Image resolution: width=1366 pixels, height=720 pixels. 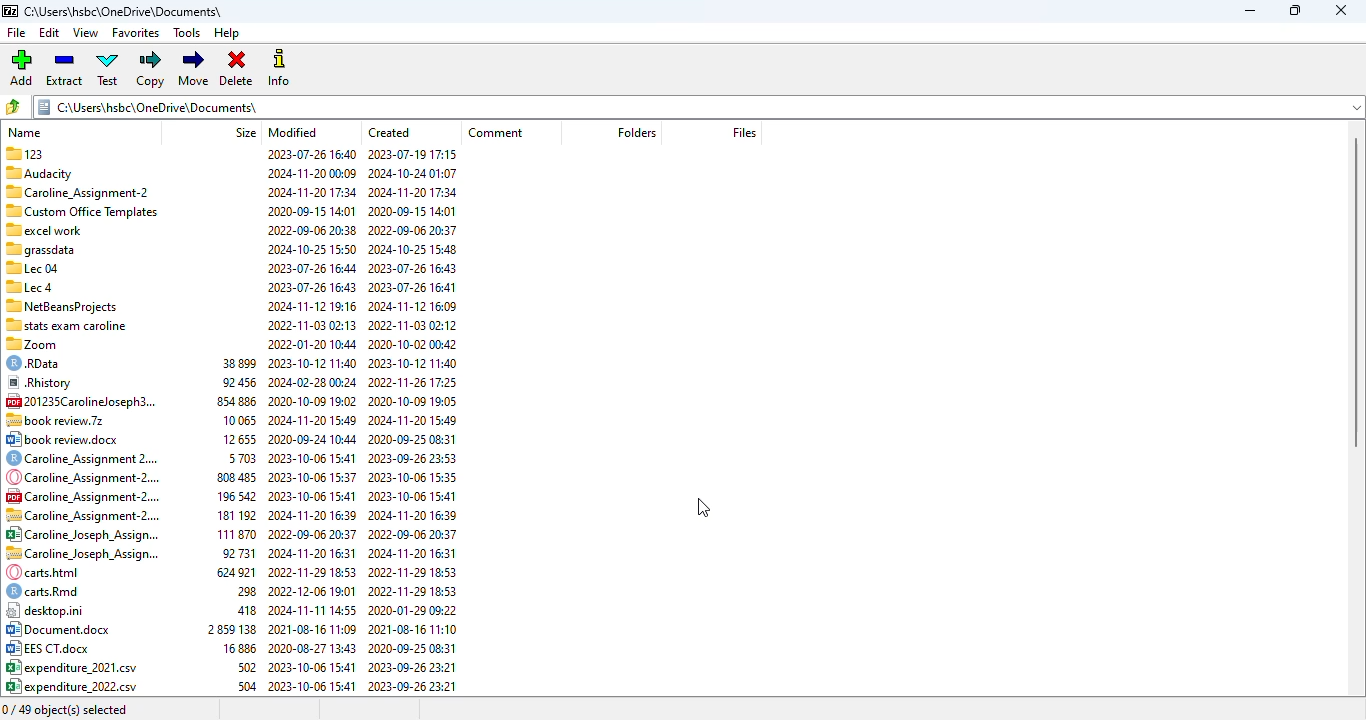 What do you see at coordinates (232, 611) in the screenshot?
I see `Document.docx: 2859138 2021-08-16 11:09 2021-08-16 11:10` at bounding box center [232, 611].